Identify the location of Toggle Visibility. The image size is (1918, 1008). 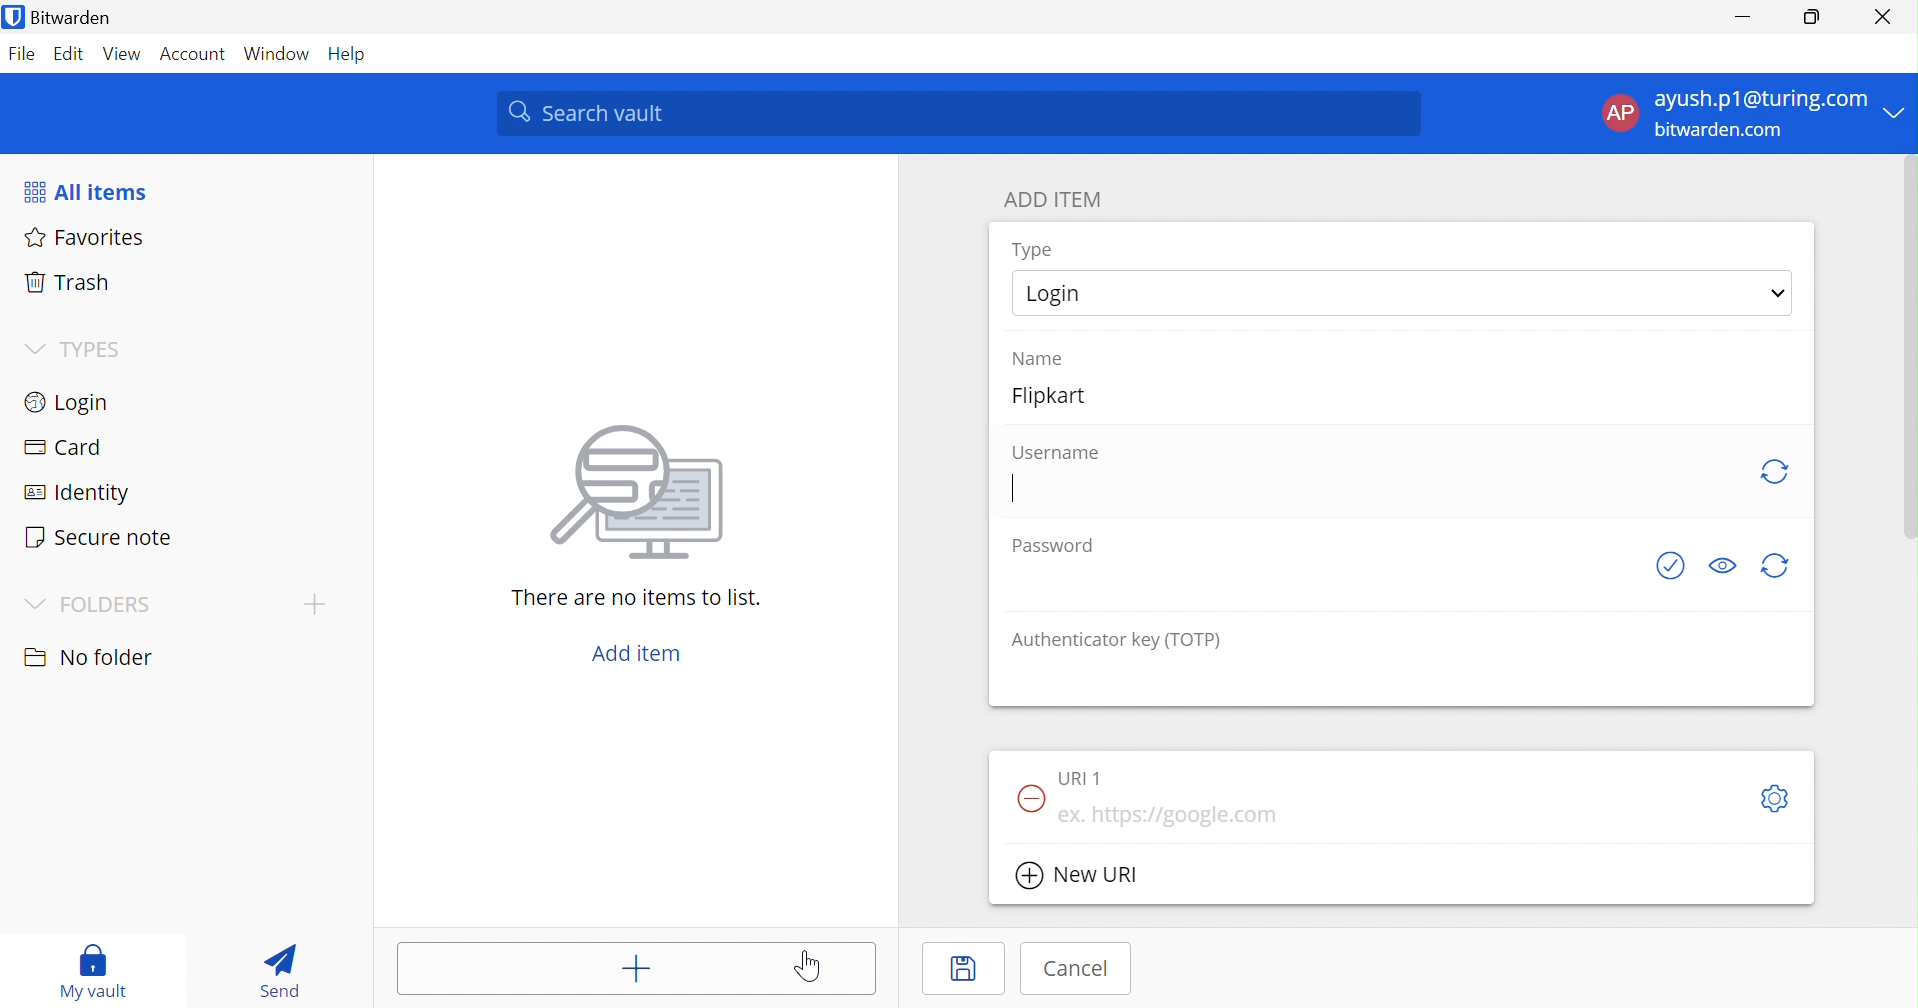
(1727, 563).